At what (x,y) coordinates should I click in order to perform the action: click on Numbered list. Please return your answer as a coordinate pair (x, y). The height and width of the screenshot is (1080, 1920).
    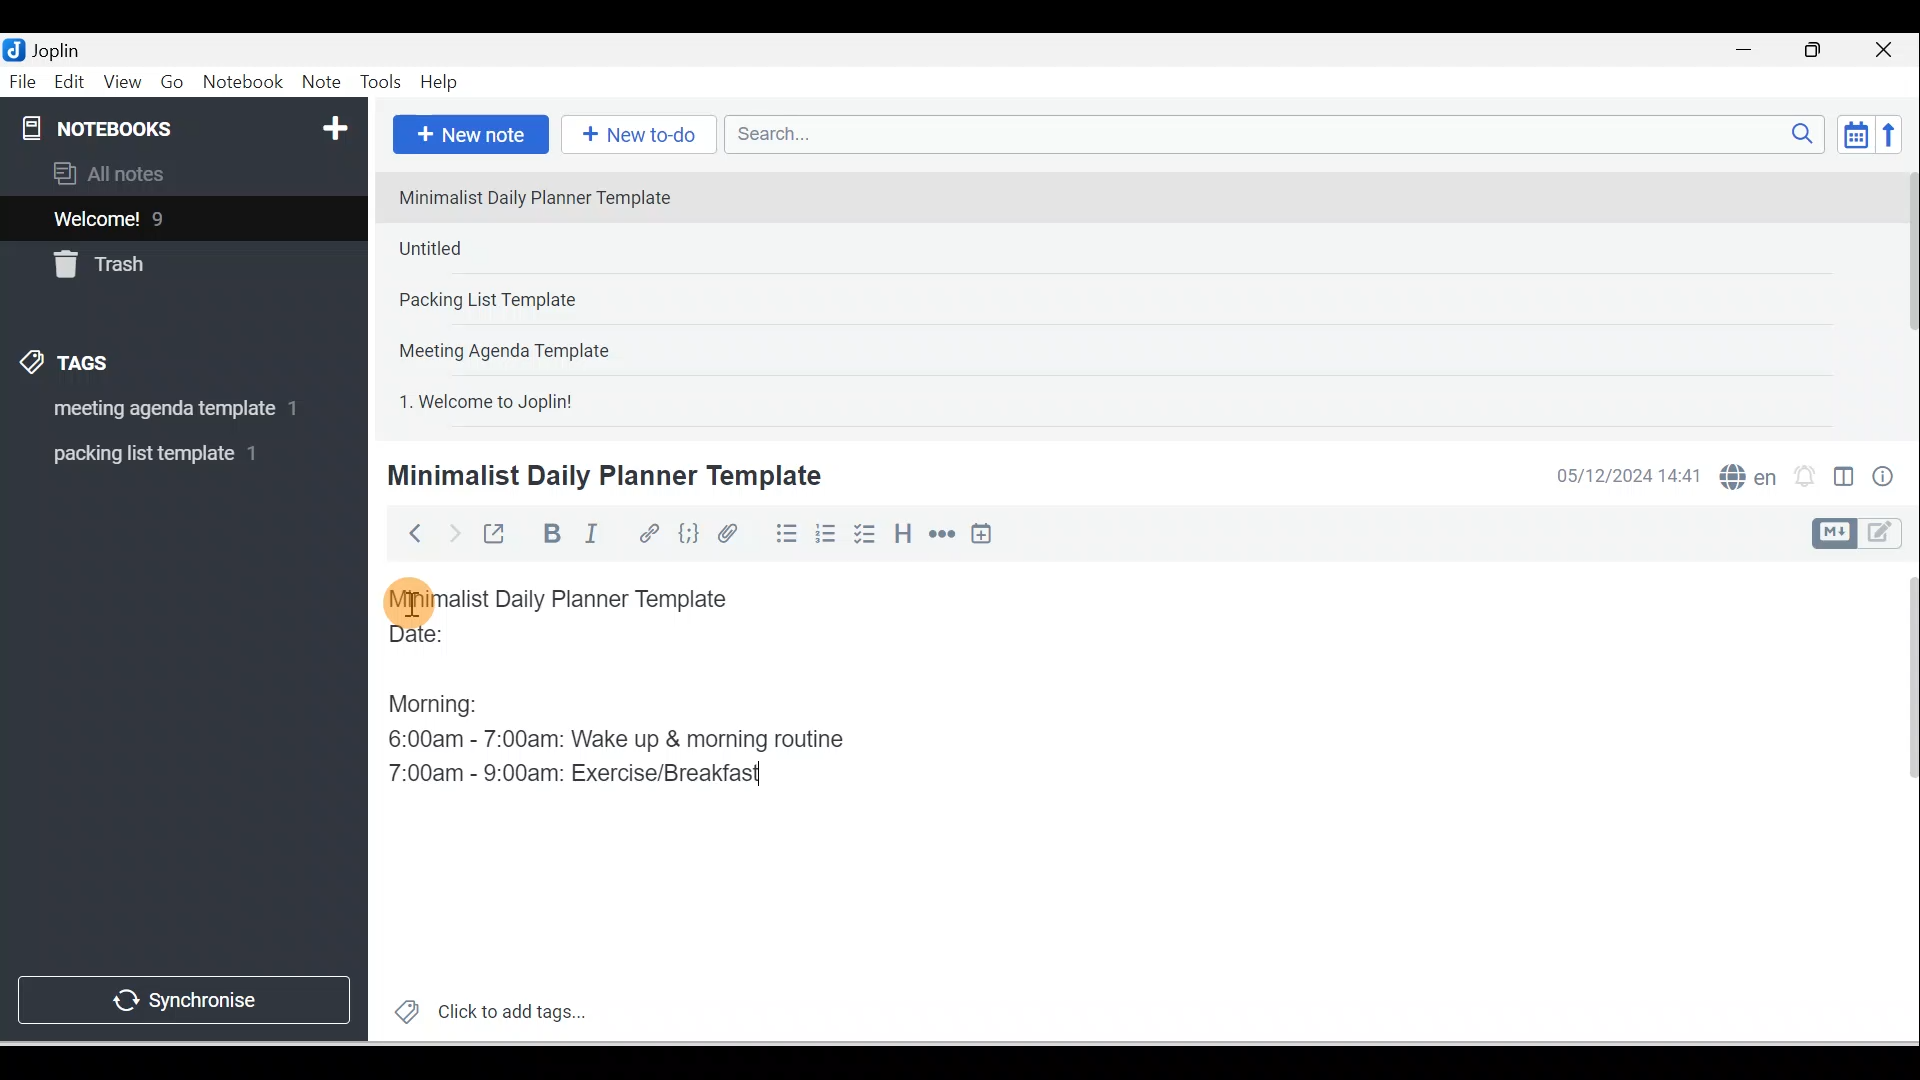
    Looking at the image, I should click on (826, 533).